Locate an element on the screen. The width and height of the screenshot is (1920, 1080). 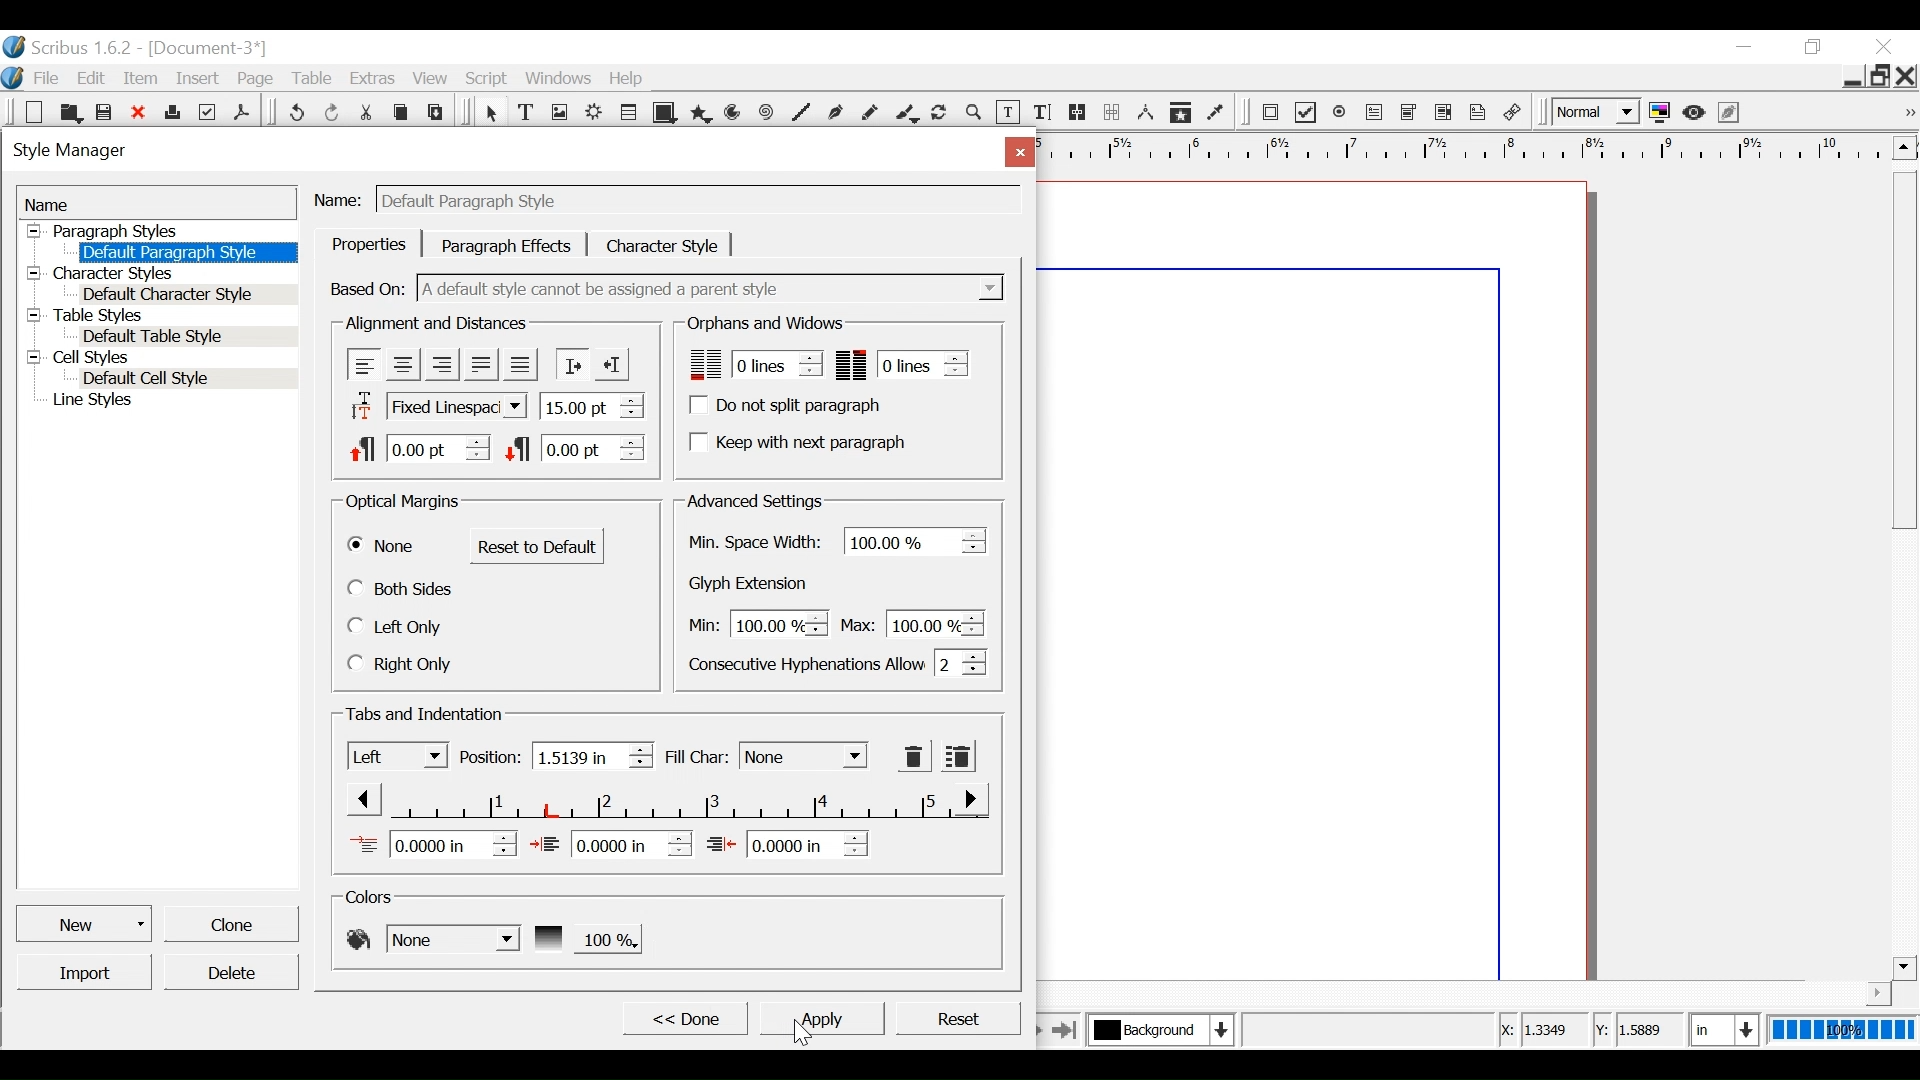
Right Indent  is located at coordinates (787, 843).